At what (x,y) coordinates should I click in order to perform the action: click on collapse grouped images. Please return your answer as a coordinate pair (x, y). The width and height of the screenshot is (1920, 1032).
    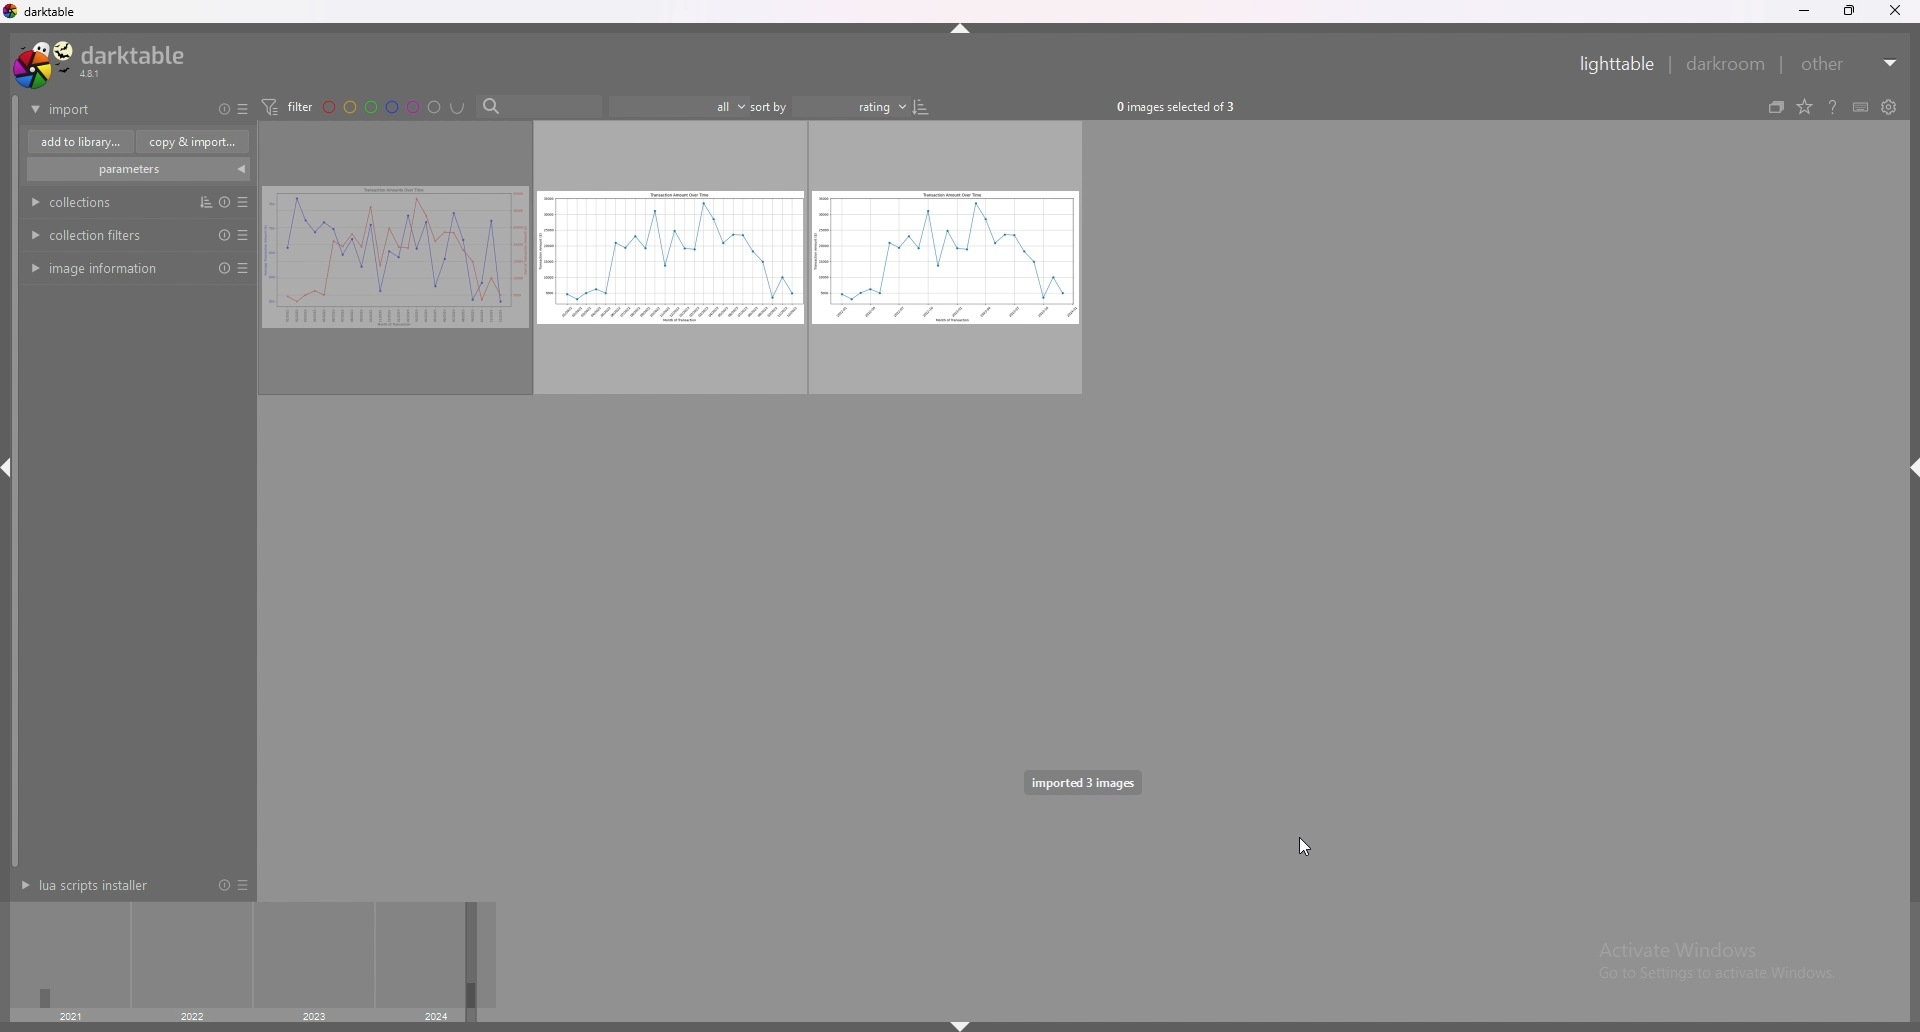
    Looking at the image, I should click on (1776, 107).